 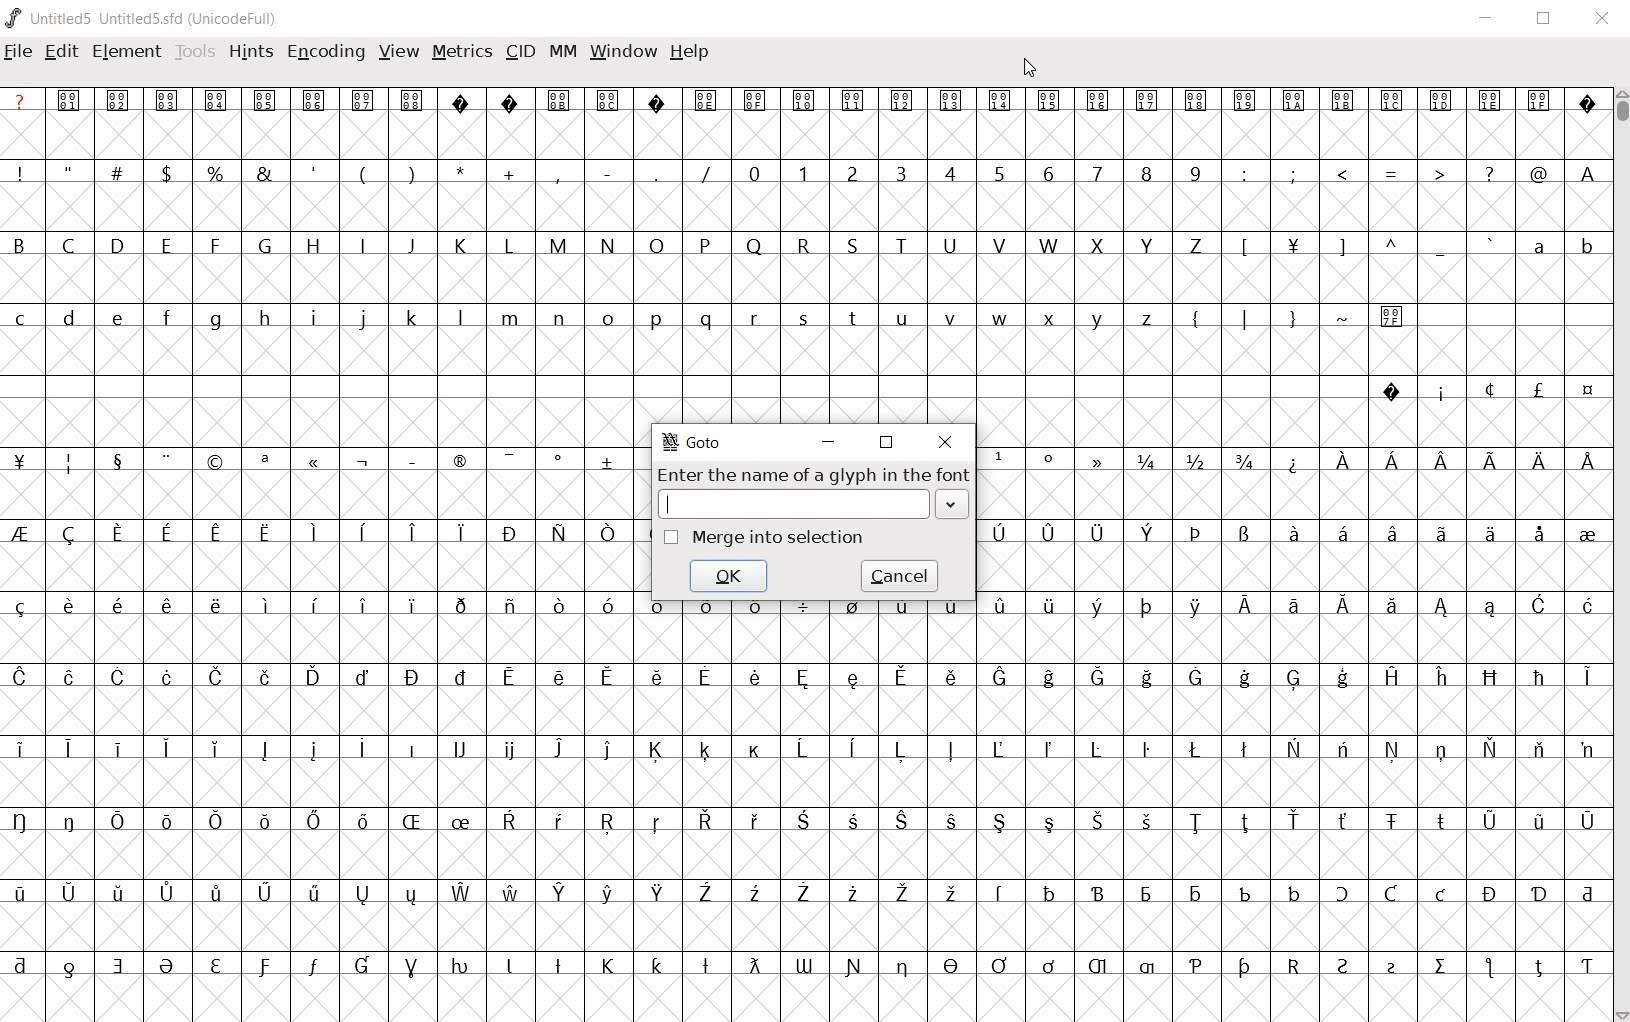 What do you see at coordinates (1291, 316) in the screenshot?
I see `}` at bounding box center [1291, 316].